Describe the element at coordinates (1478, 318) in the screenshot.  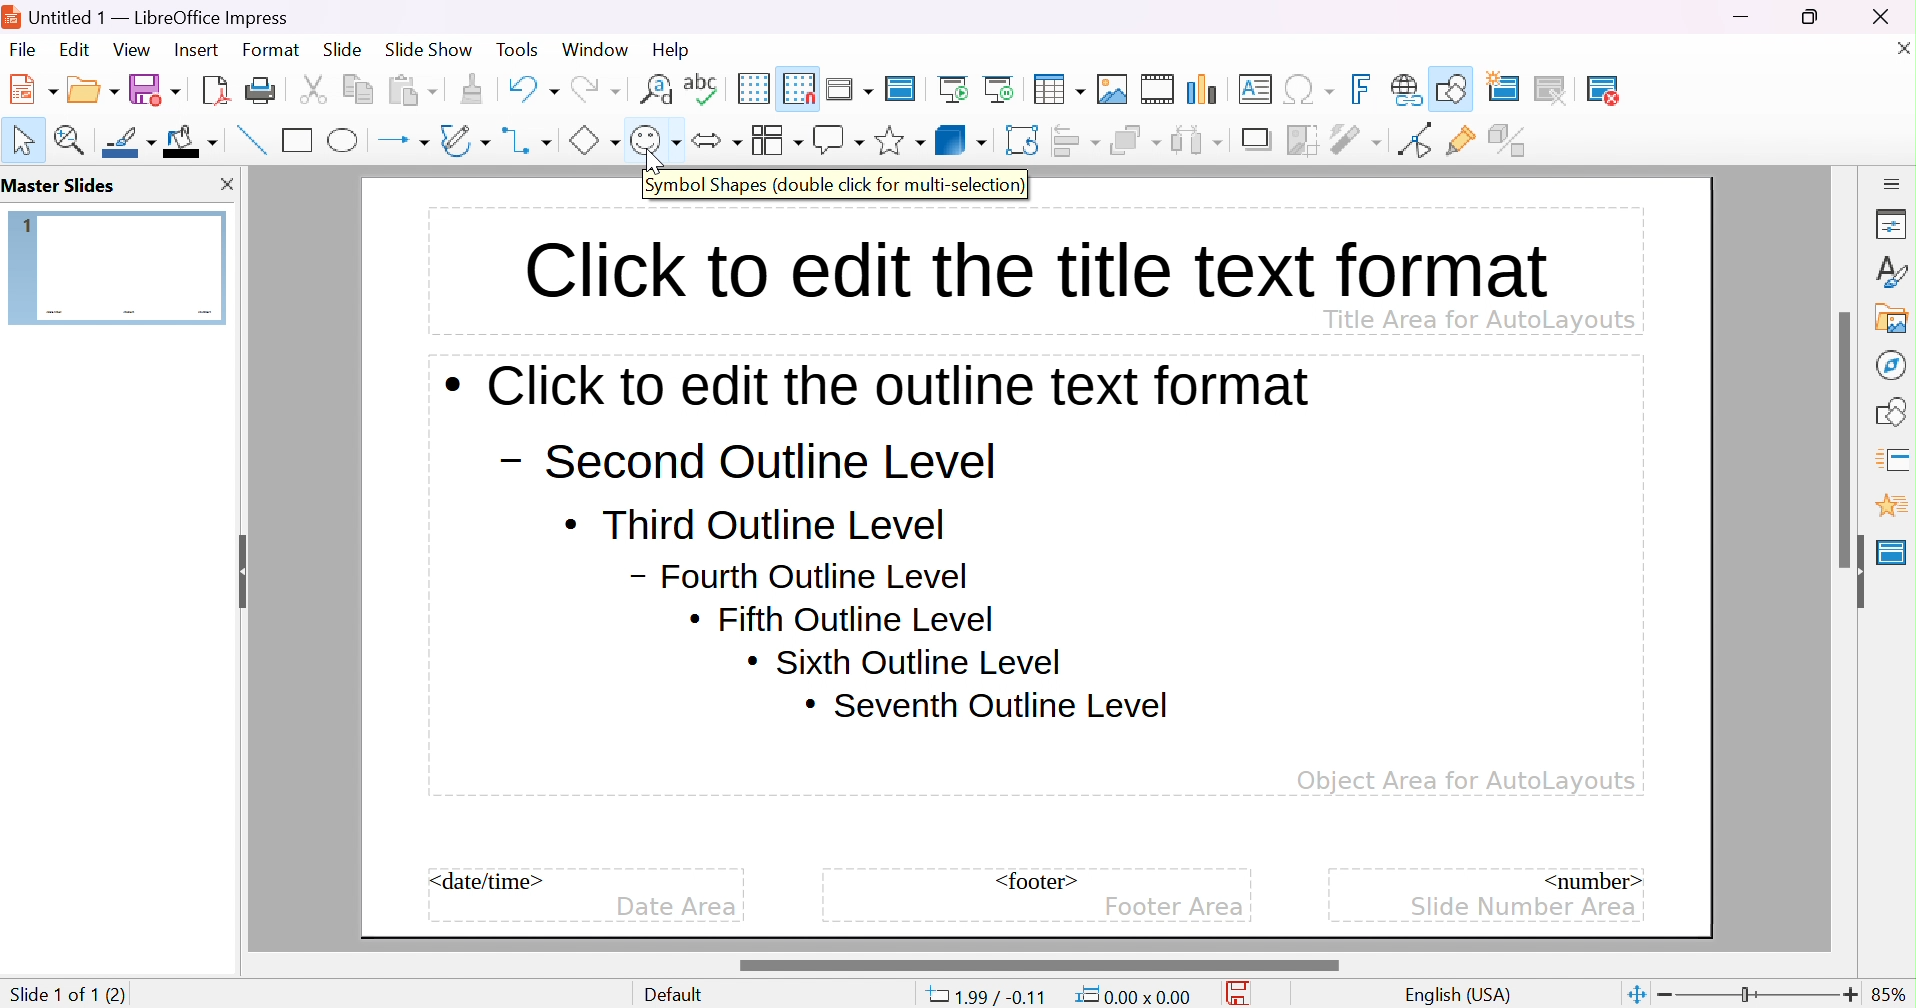
I see `title area for autolayouts` at that location.